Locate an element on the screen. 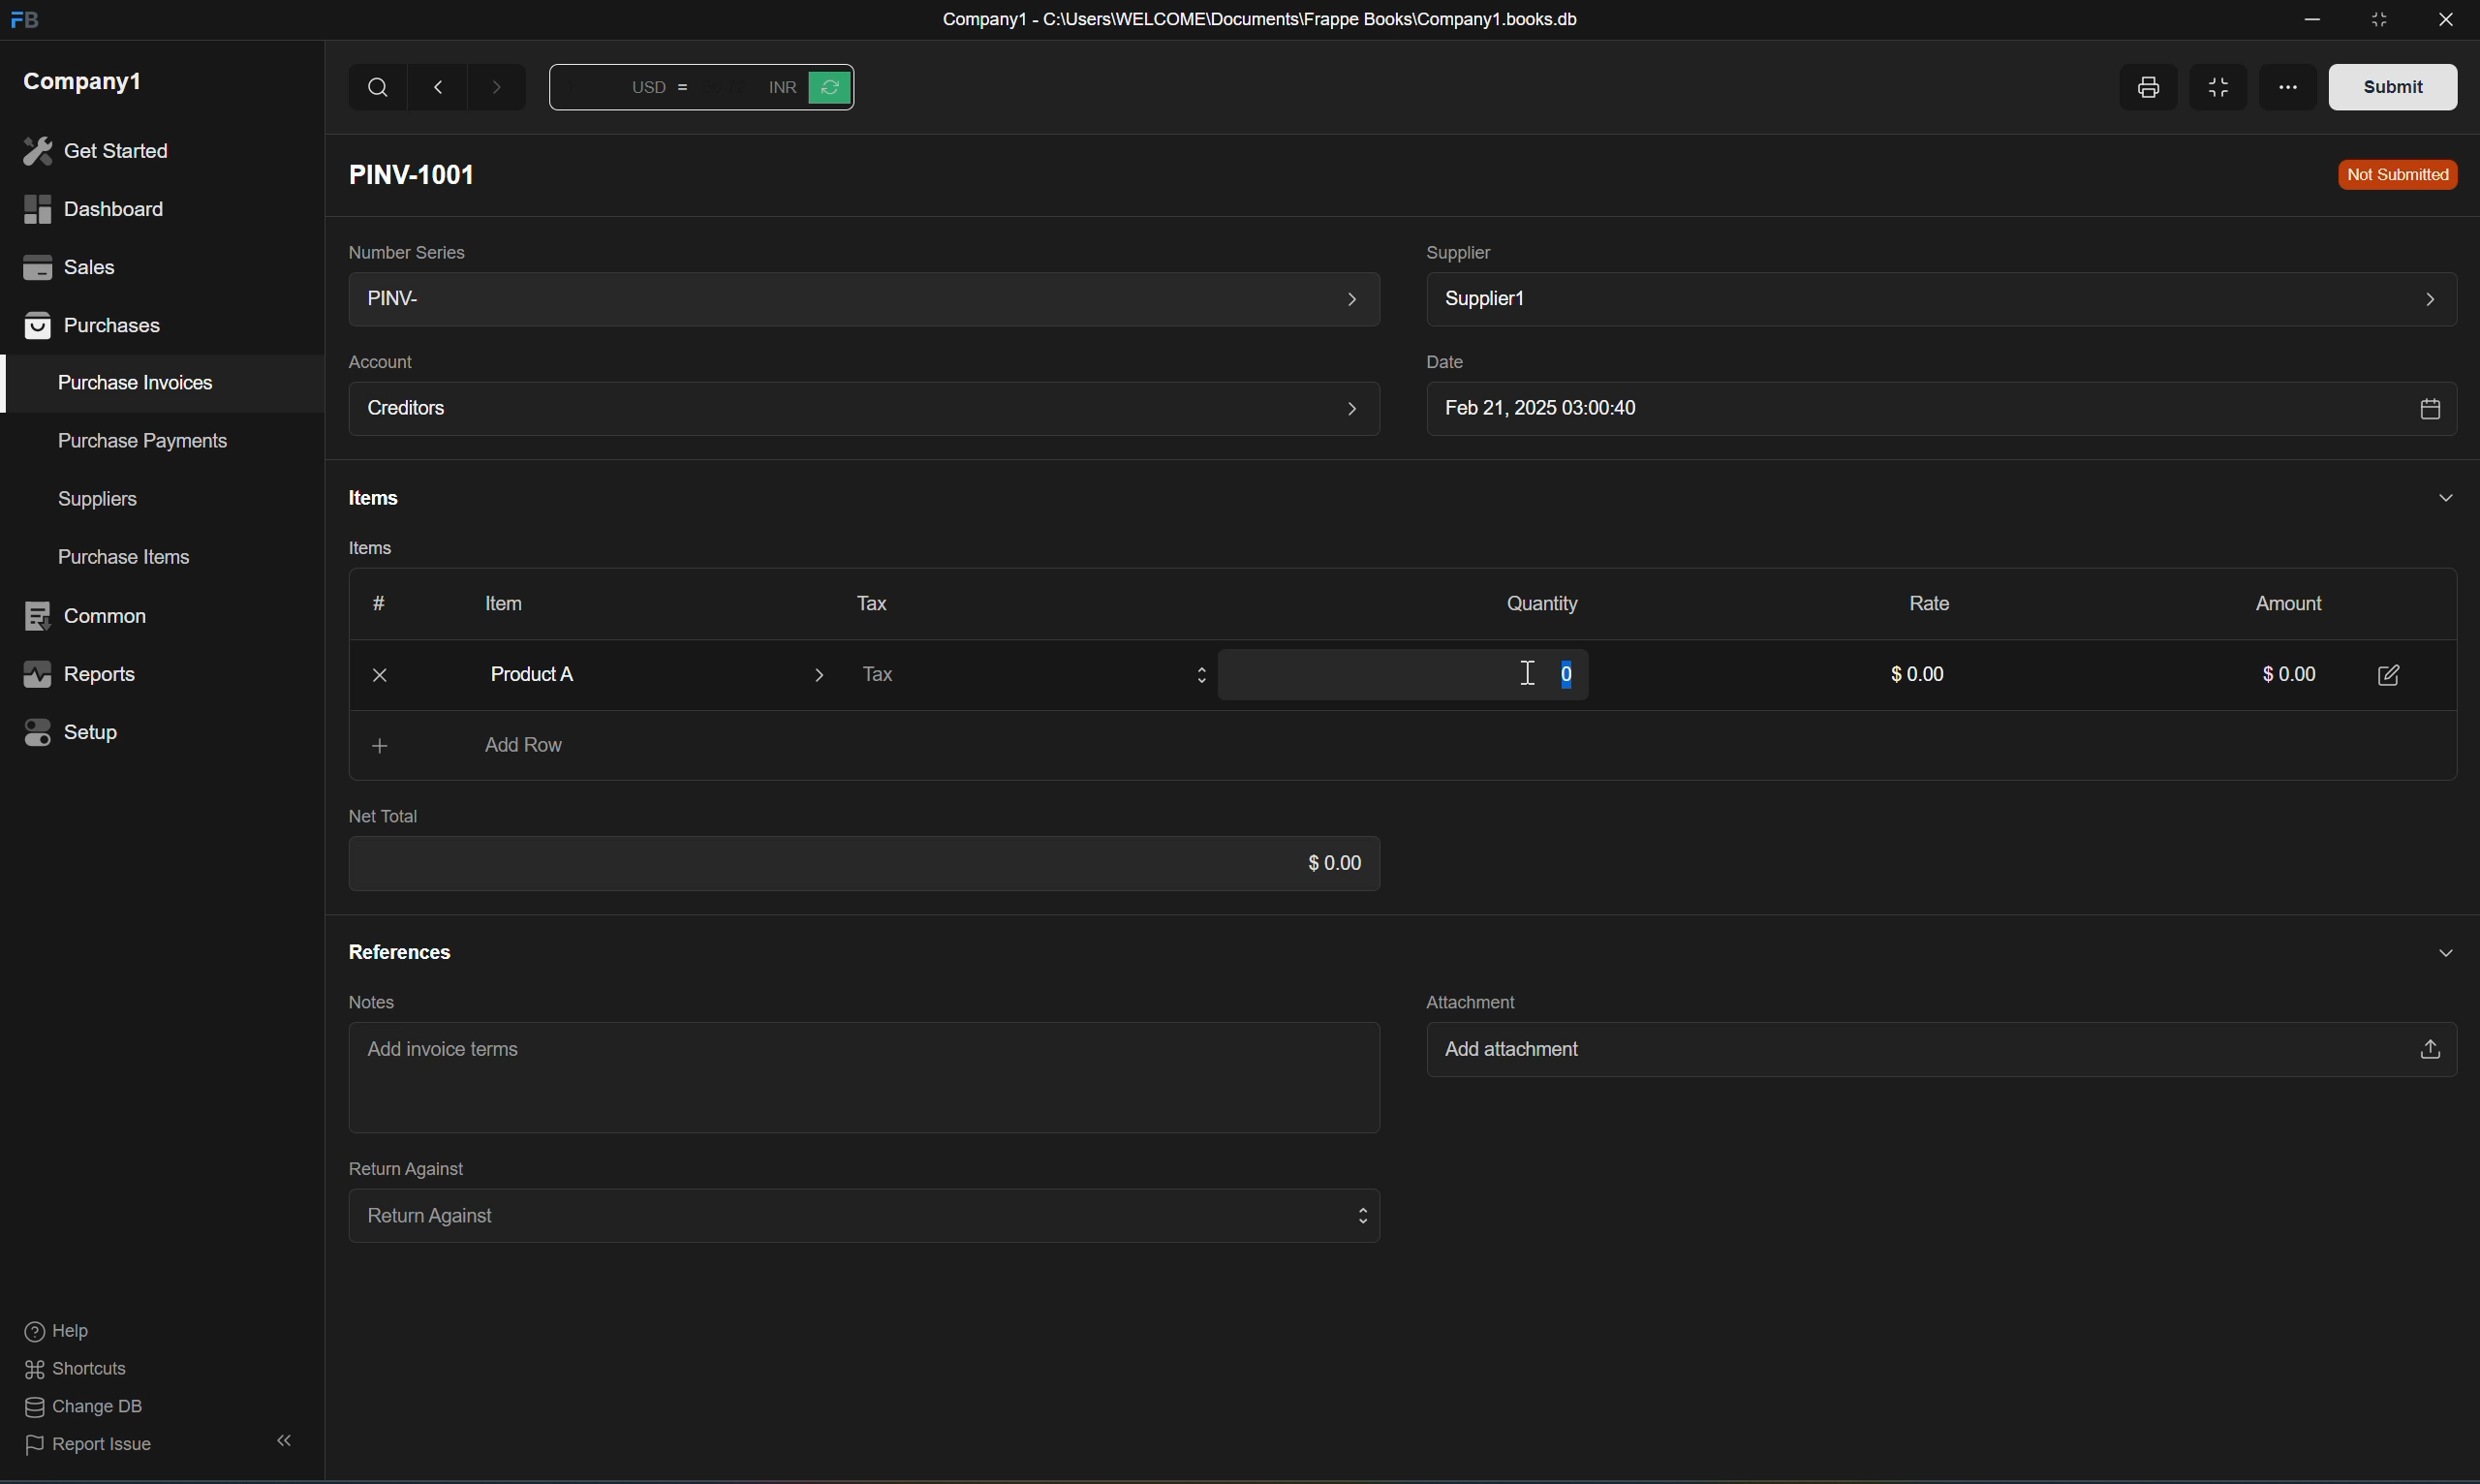 Image resolution: width=2480 pixels, height=1484 pixels. Creditors is located at coordinates (863, 410).